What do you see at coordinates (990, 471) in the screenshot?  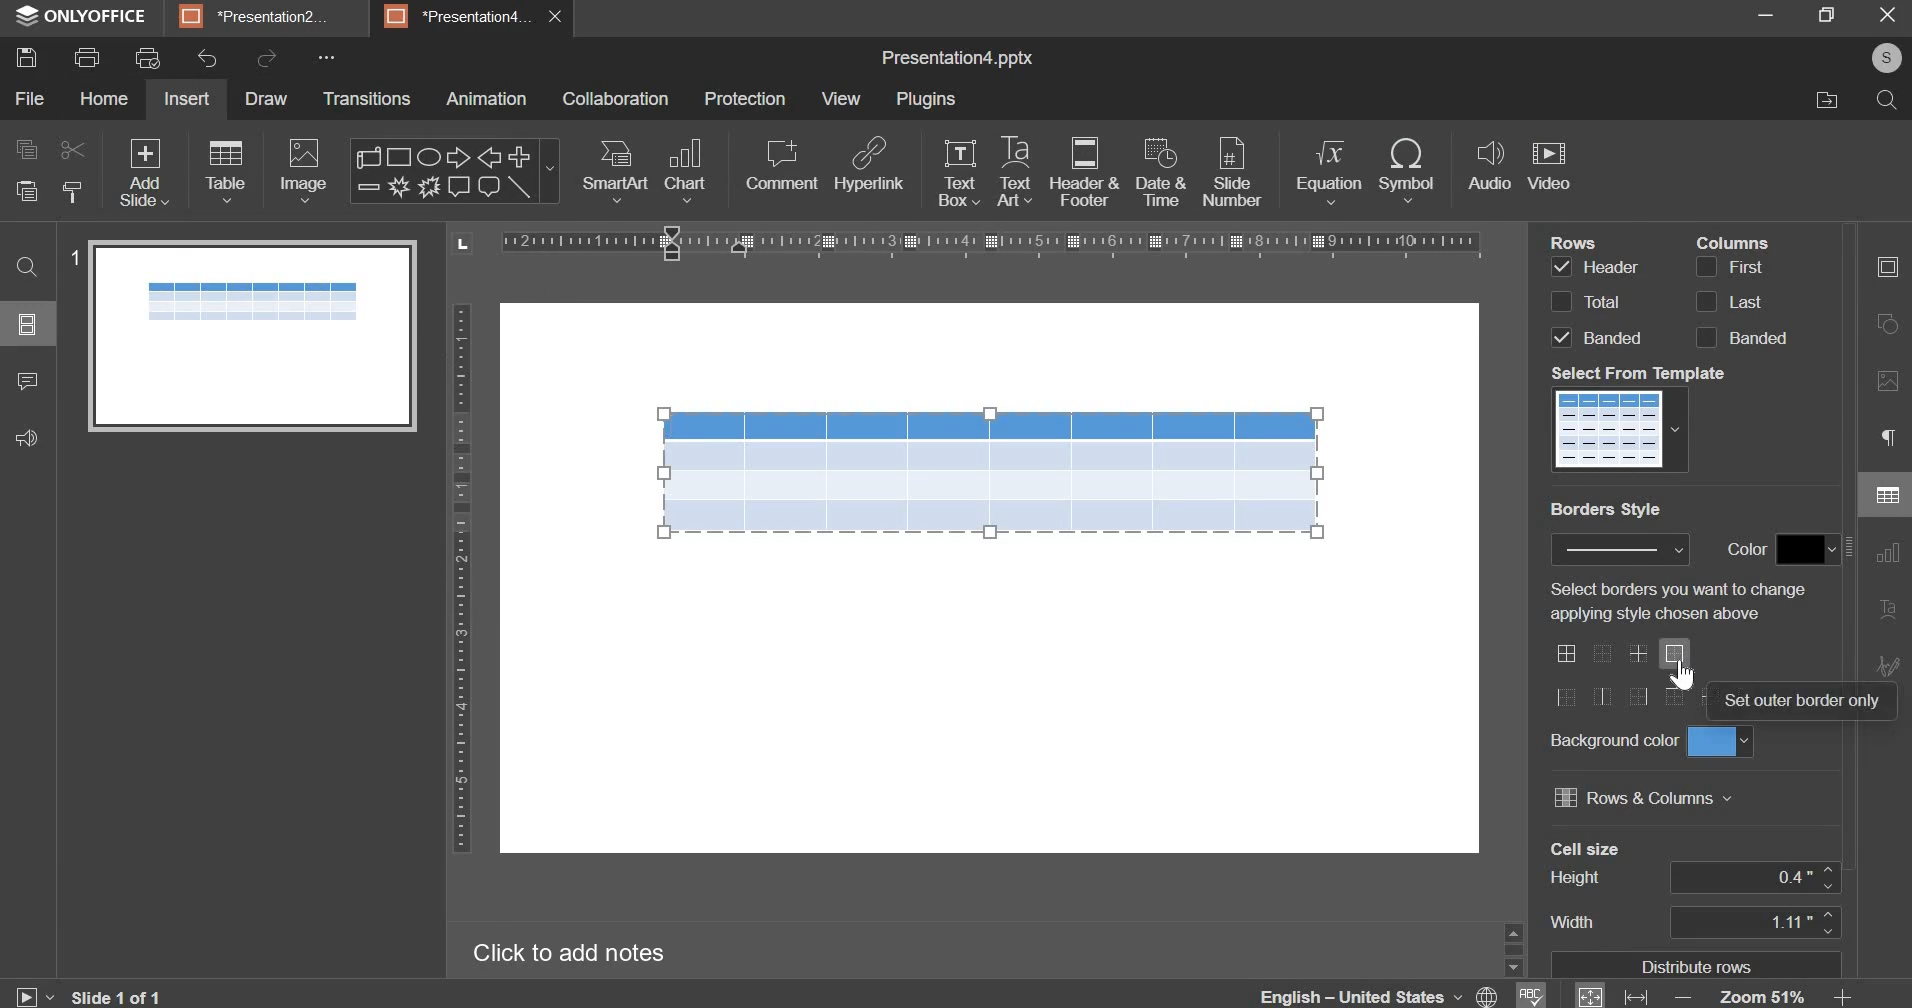 I see `table` at bounding box center [990, 471].